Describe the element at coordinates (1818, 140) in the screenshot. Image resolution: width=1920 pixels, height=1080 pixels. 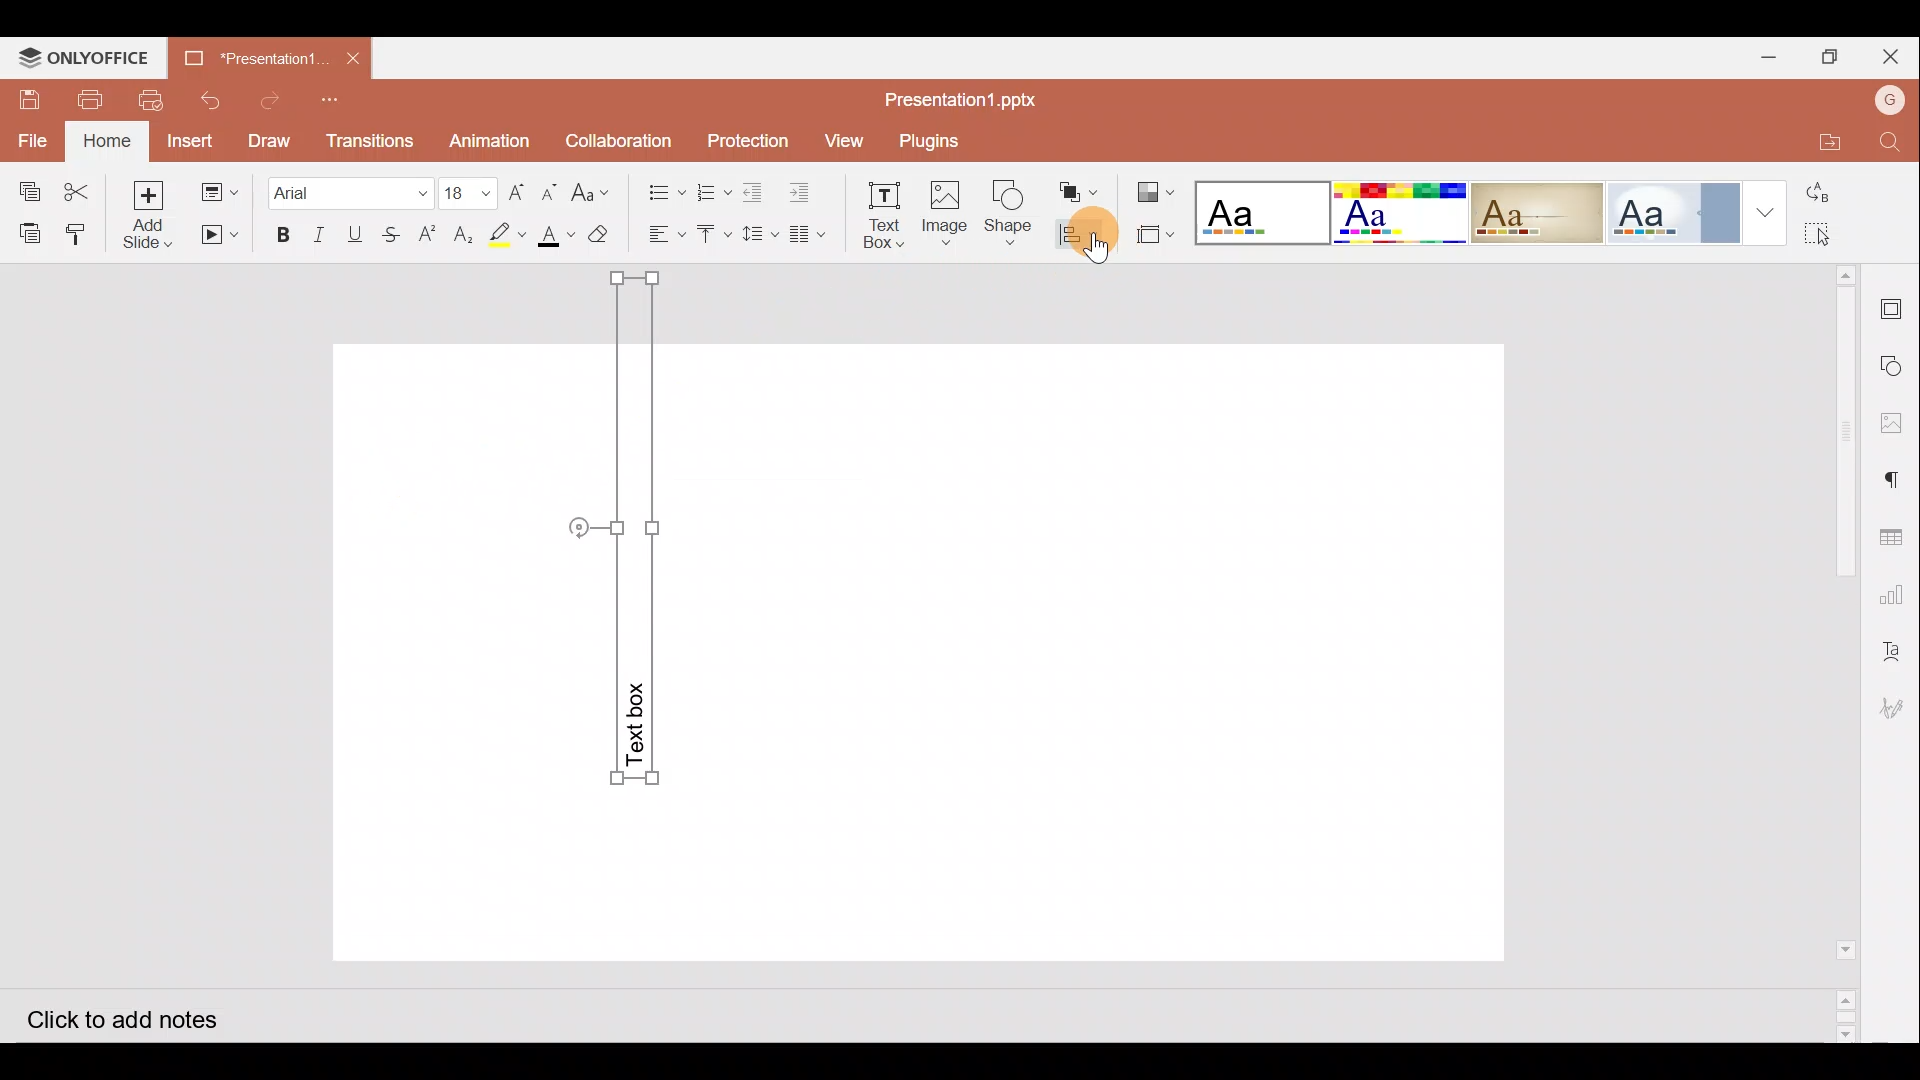
I see `Open file location` at that location.